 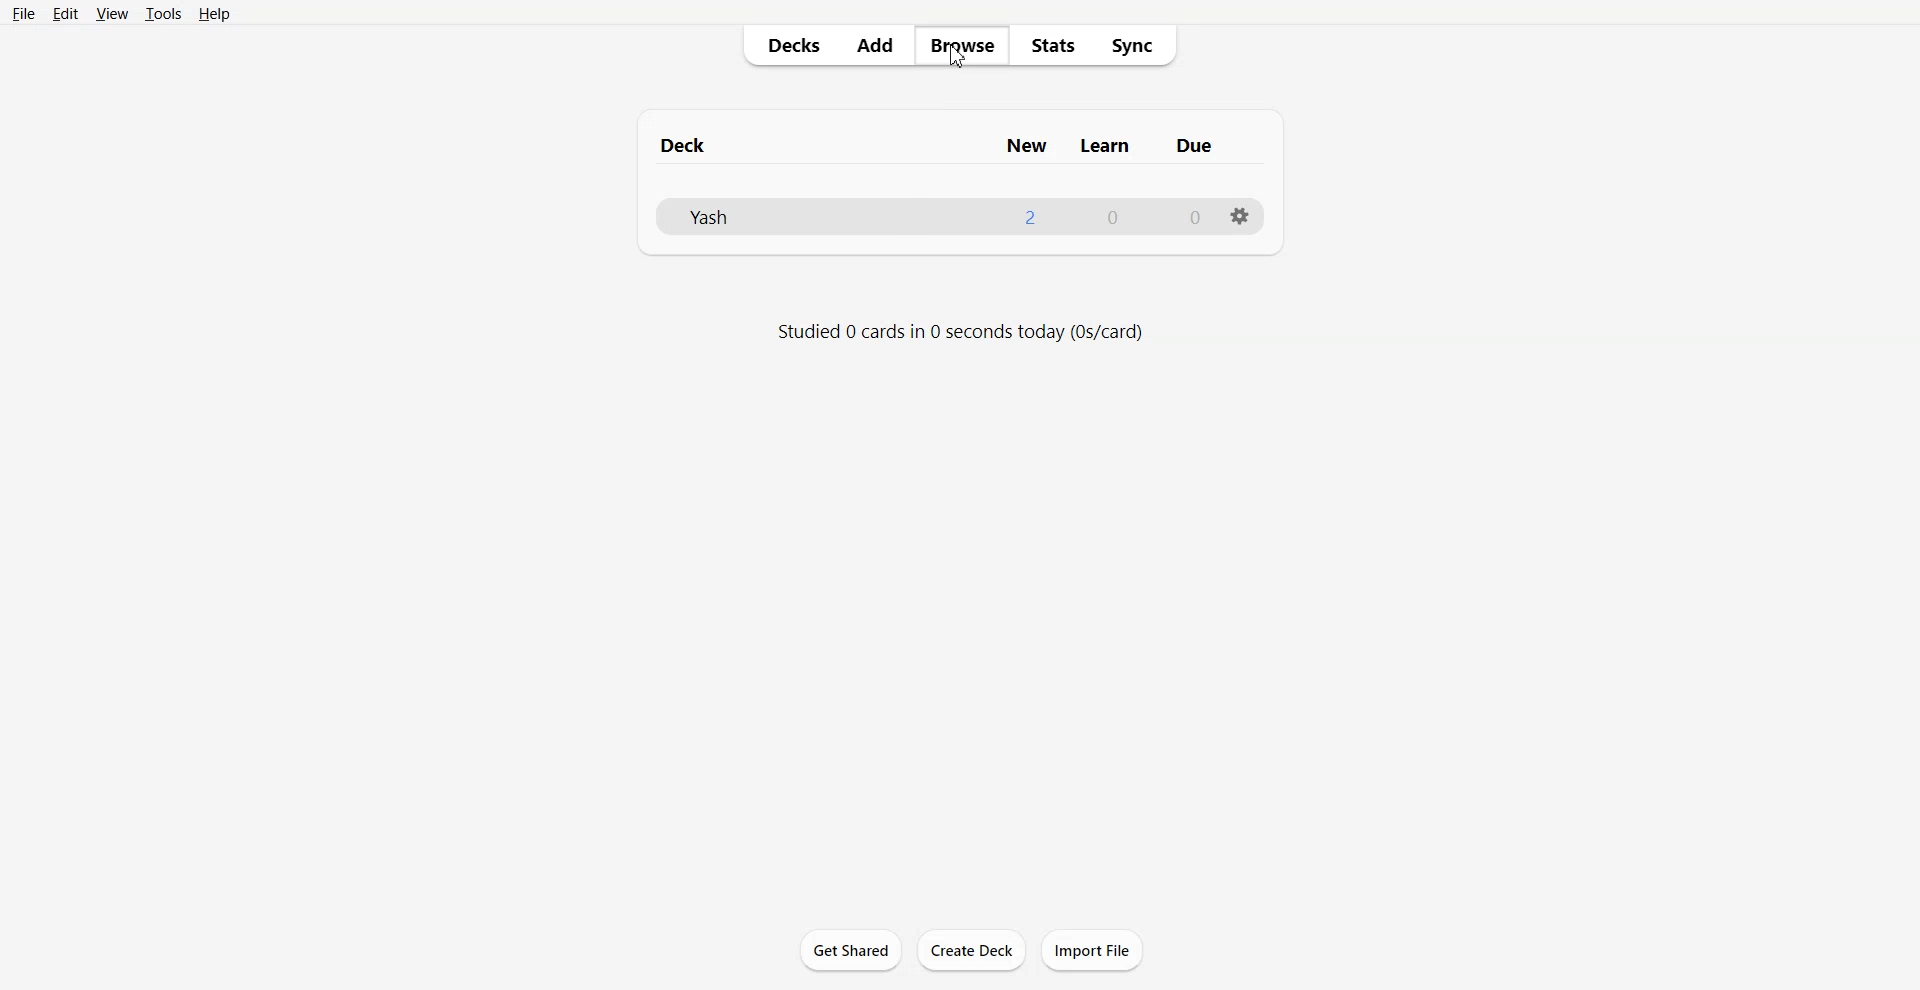 What do you see at coordinates (162, 13) in the screenshot?
I see `Tools` at bounding box center [162, 13].